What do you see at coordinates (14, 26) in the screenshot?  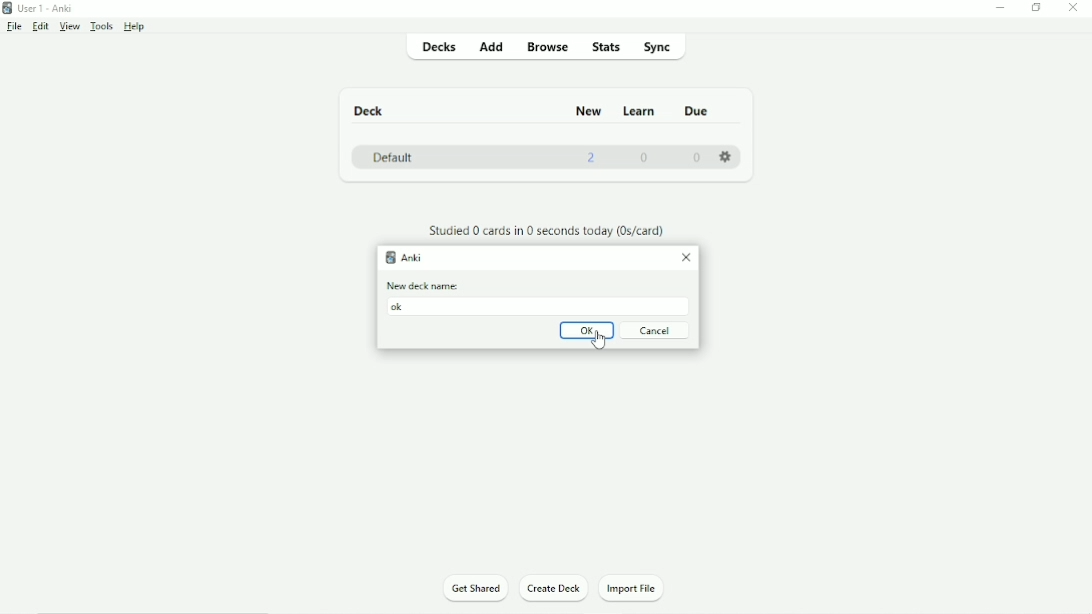 I see `File` at bounding box center [14, 26].